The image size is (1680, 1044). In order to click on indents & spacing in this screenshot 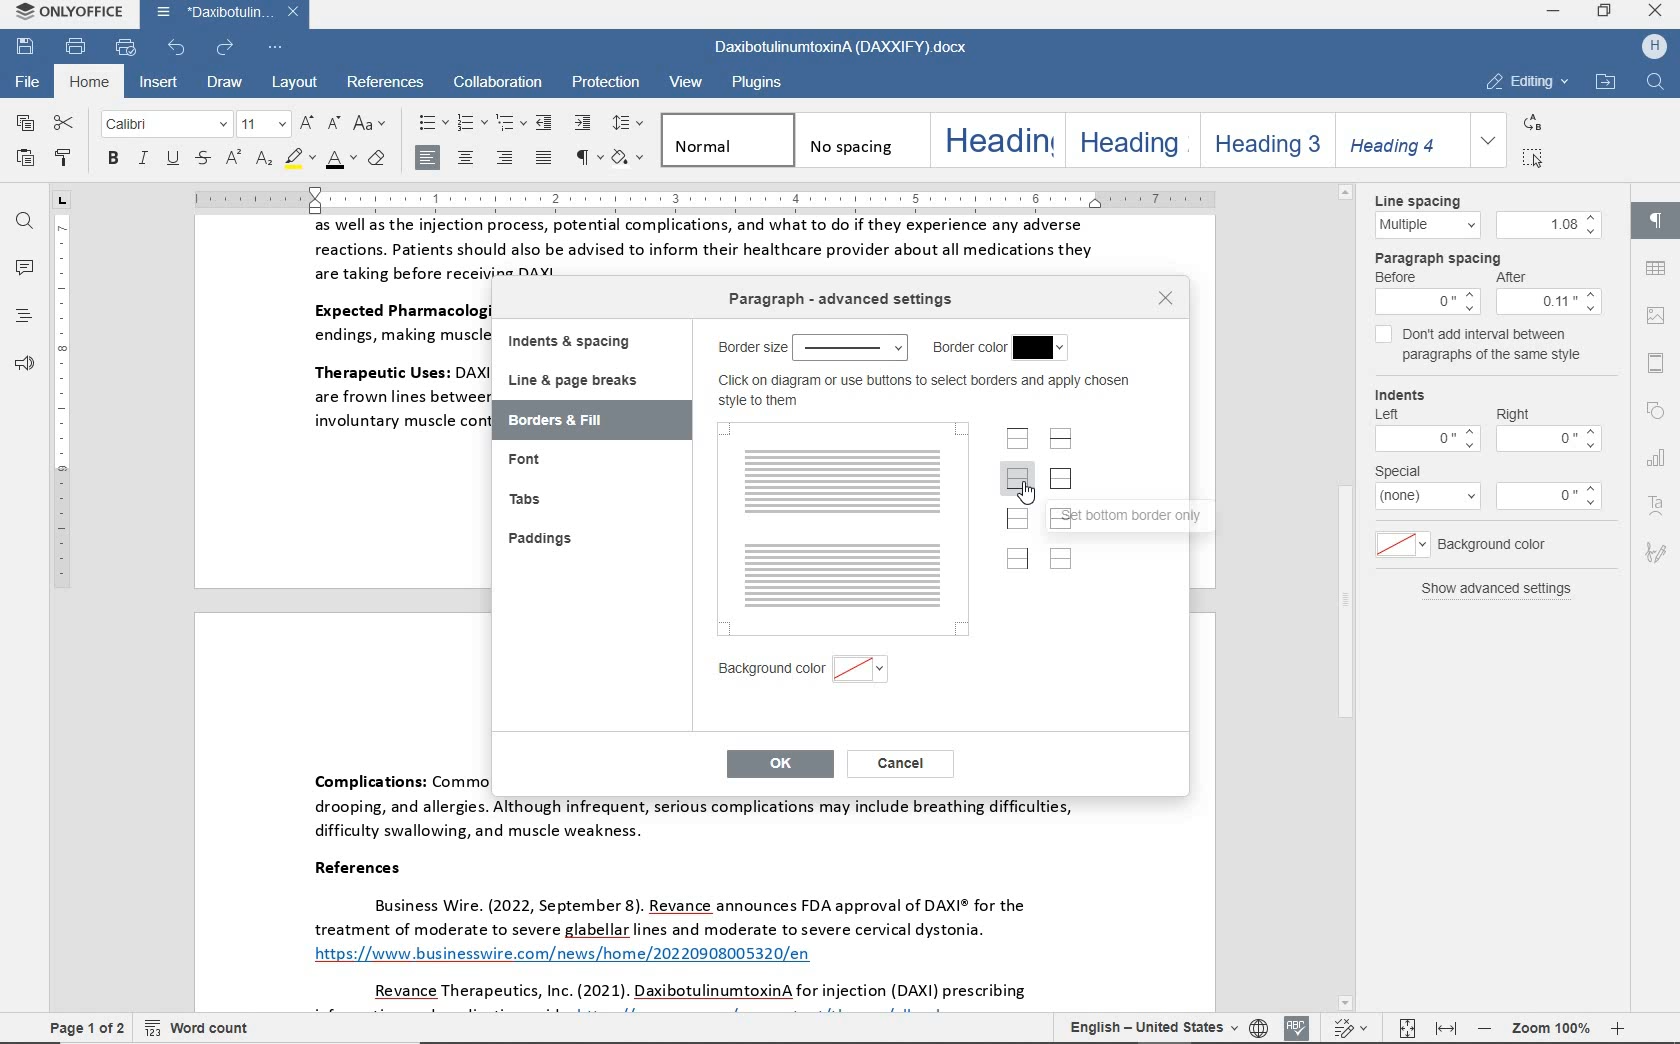, I will do `click(574, 345)`.